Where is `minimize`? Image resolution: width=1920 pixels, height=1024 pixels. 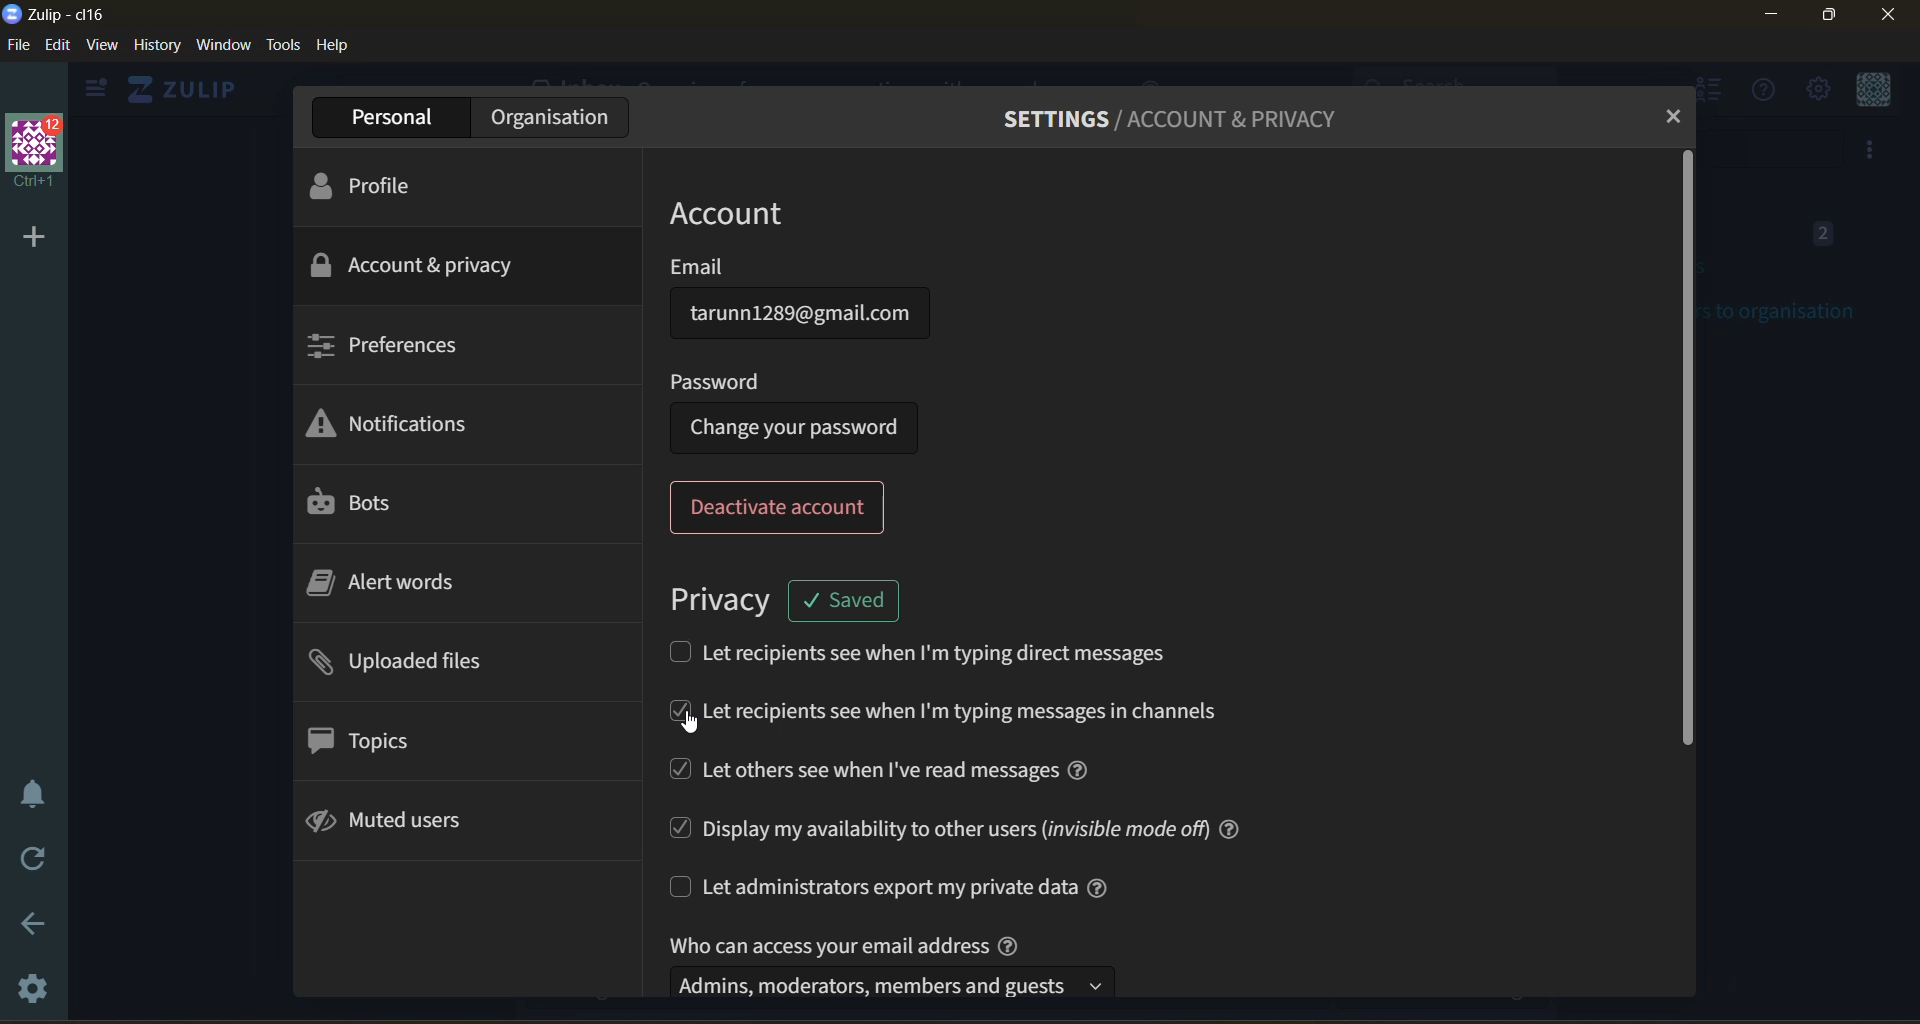
minimize is located at coordinates (1774, 18).